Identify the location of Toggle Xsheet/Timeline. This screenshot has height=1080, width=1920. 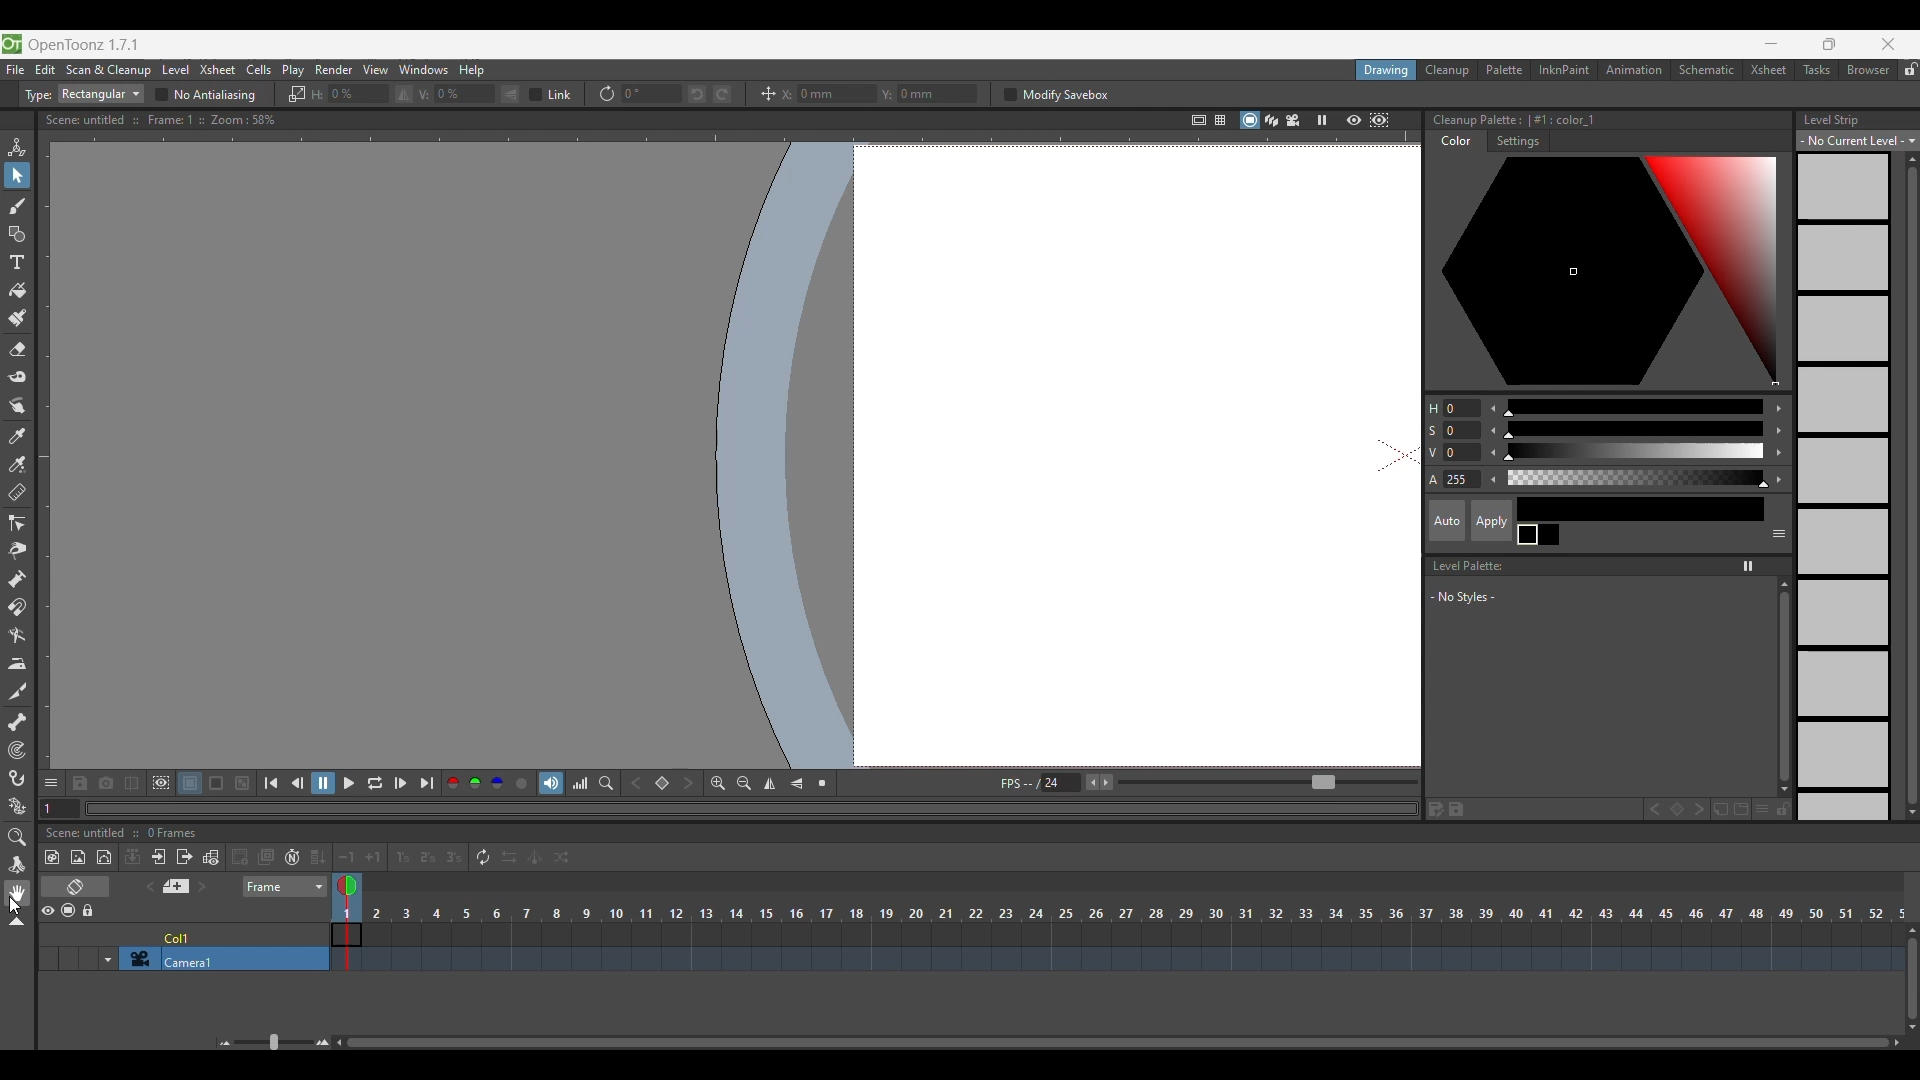
(75, 887).